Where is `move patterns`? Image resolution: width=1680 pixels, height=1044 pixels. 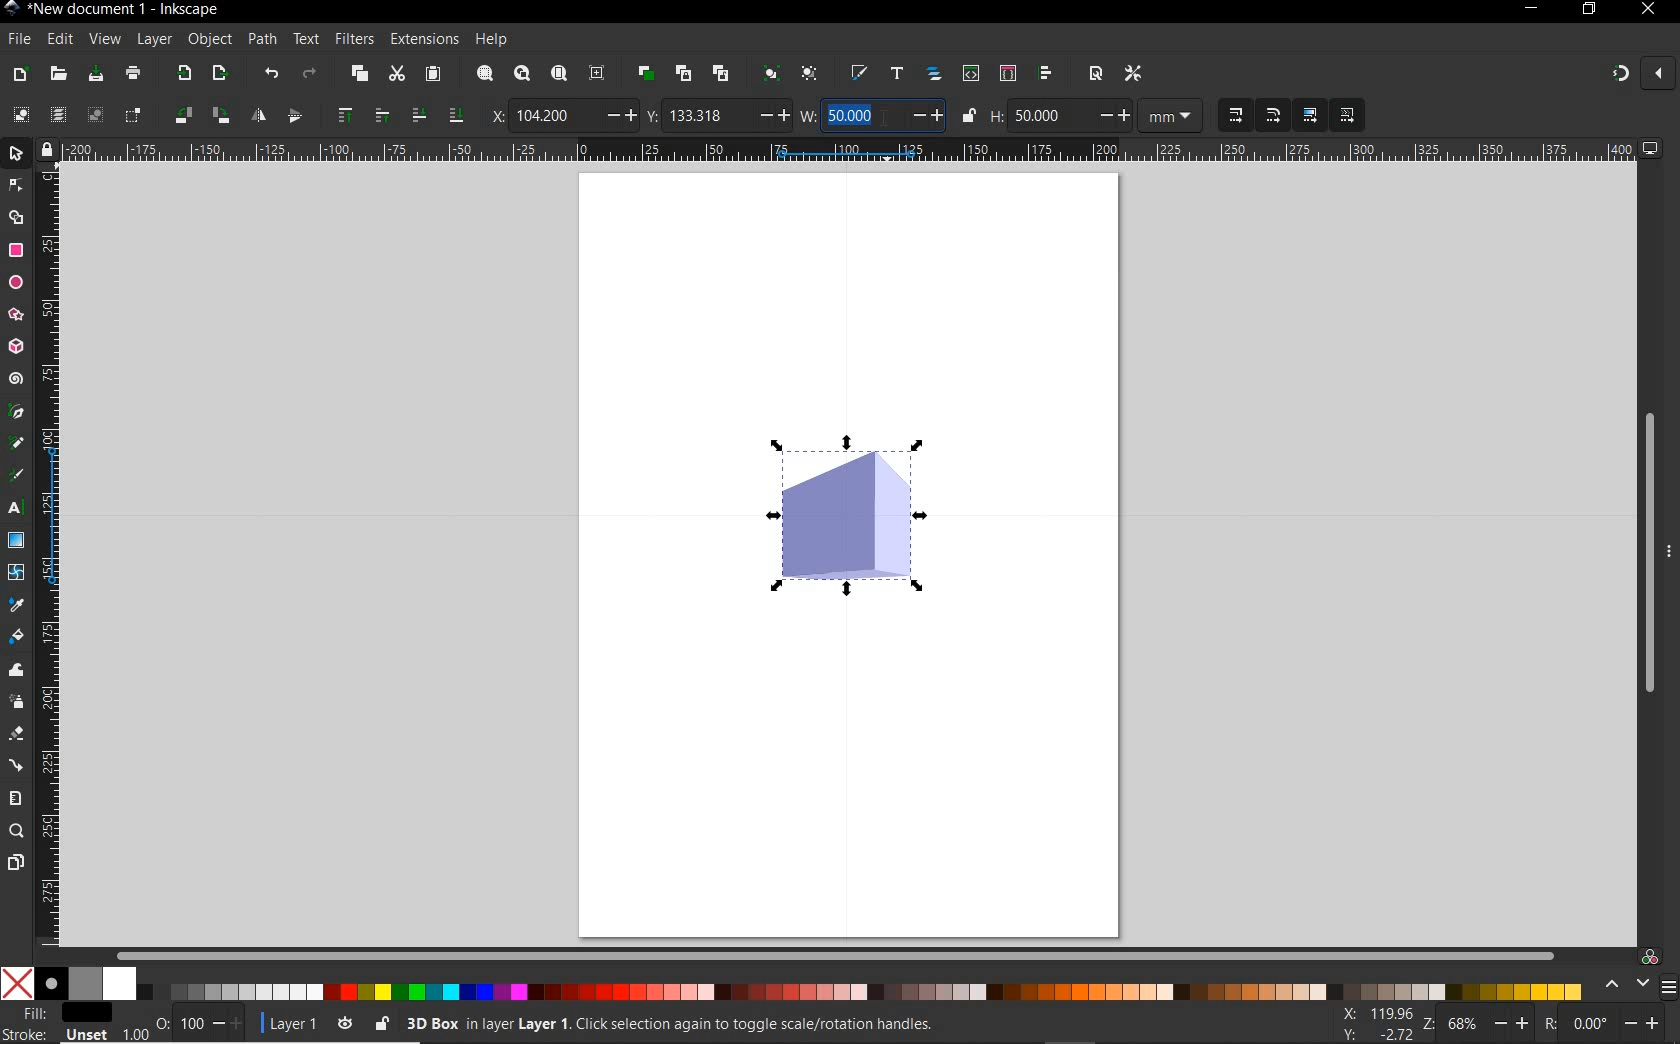
move patterns is located at coordinates (1344, 116).